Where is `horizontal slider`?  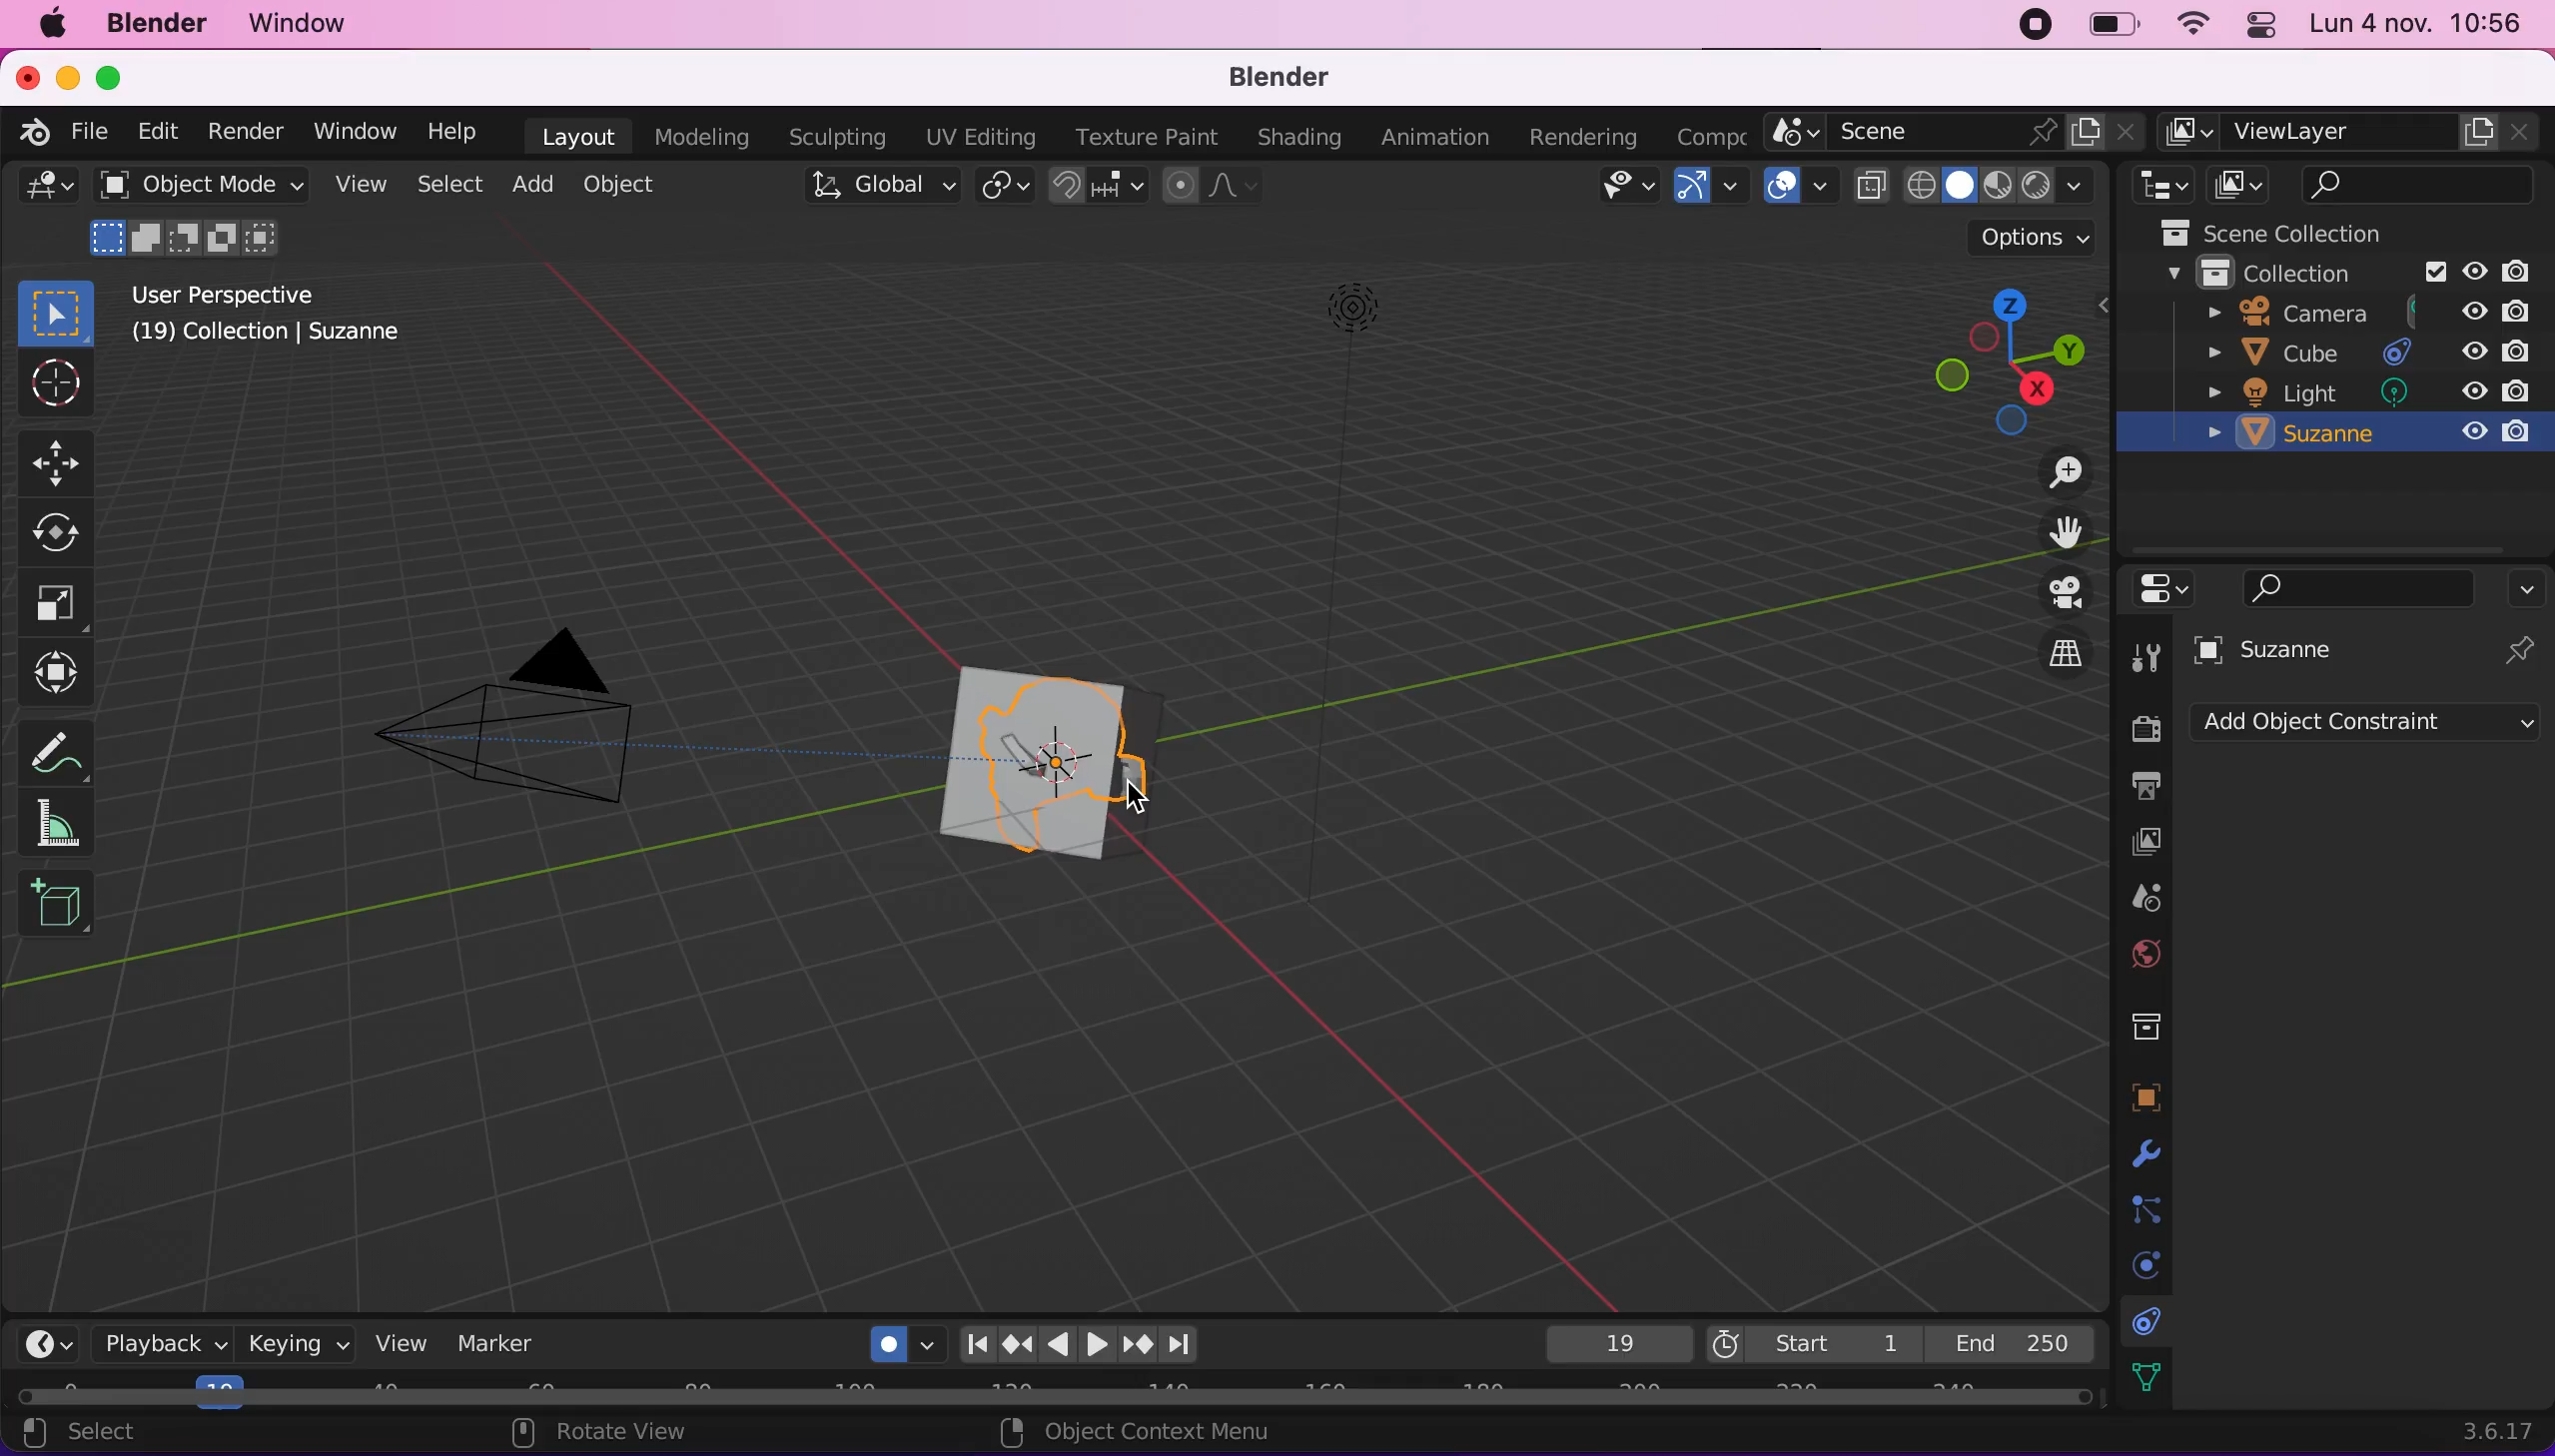 horizontal slider is located at coordinates (1049, 1390).